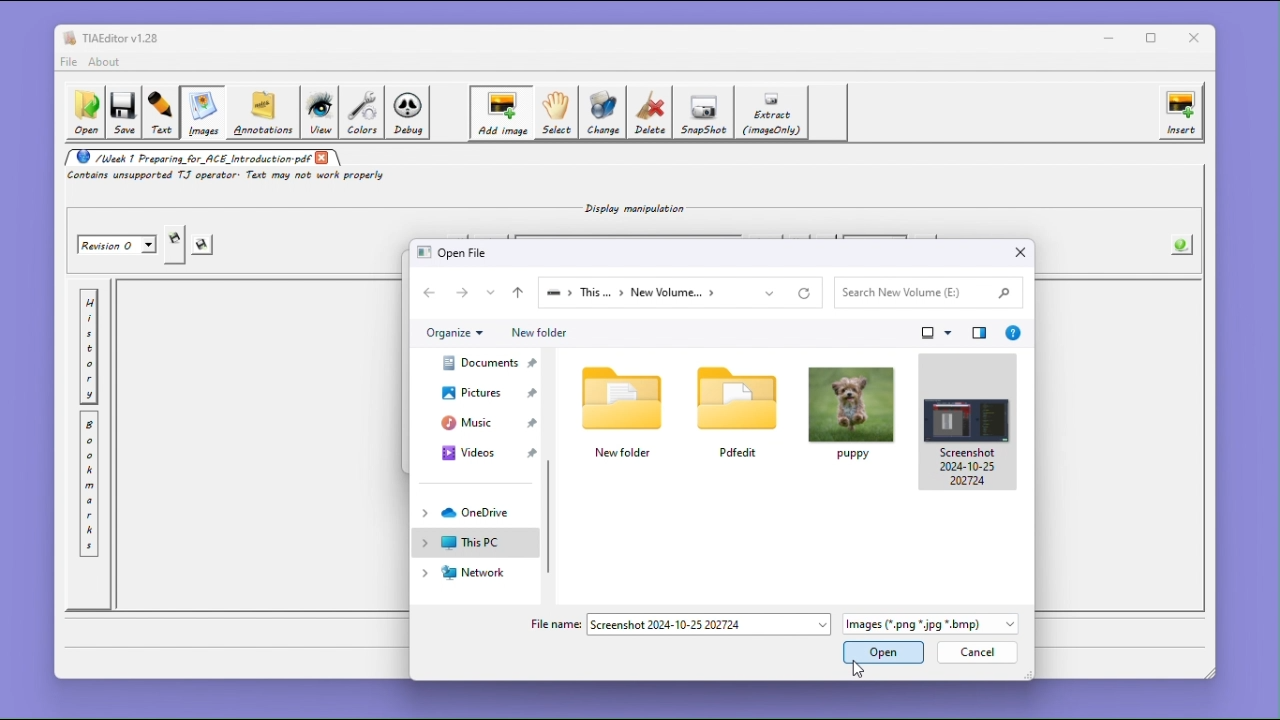 Image resolution: width=1280 pixels, height=720 pixels. I want to click on close, so click(1021, 253).